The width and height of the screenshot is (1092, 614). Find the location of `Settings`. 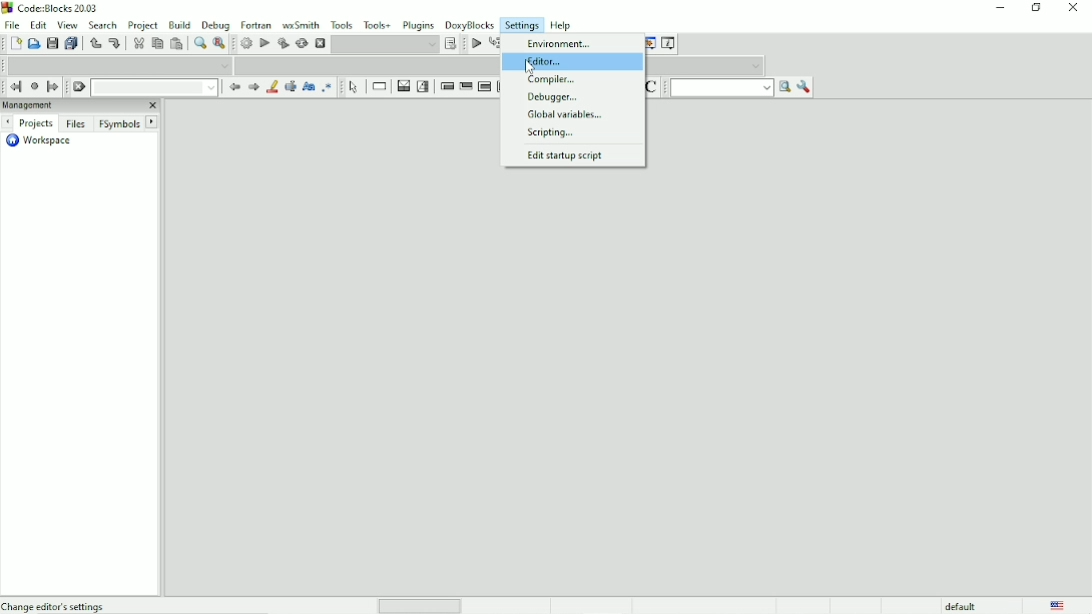

Settings is located at coordinates (523, 25).